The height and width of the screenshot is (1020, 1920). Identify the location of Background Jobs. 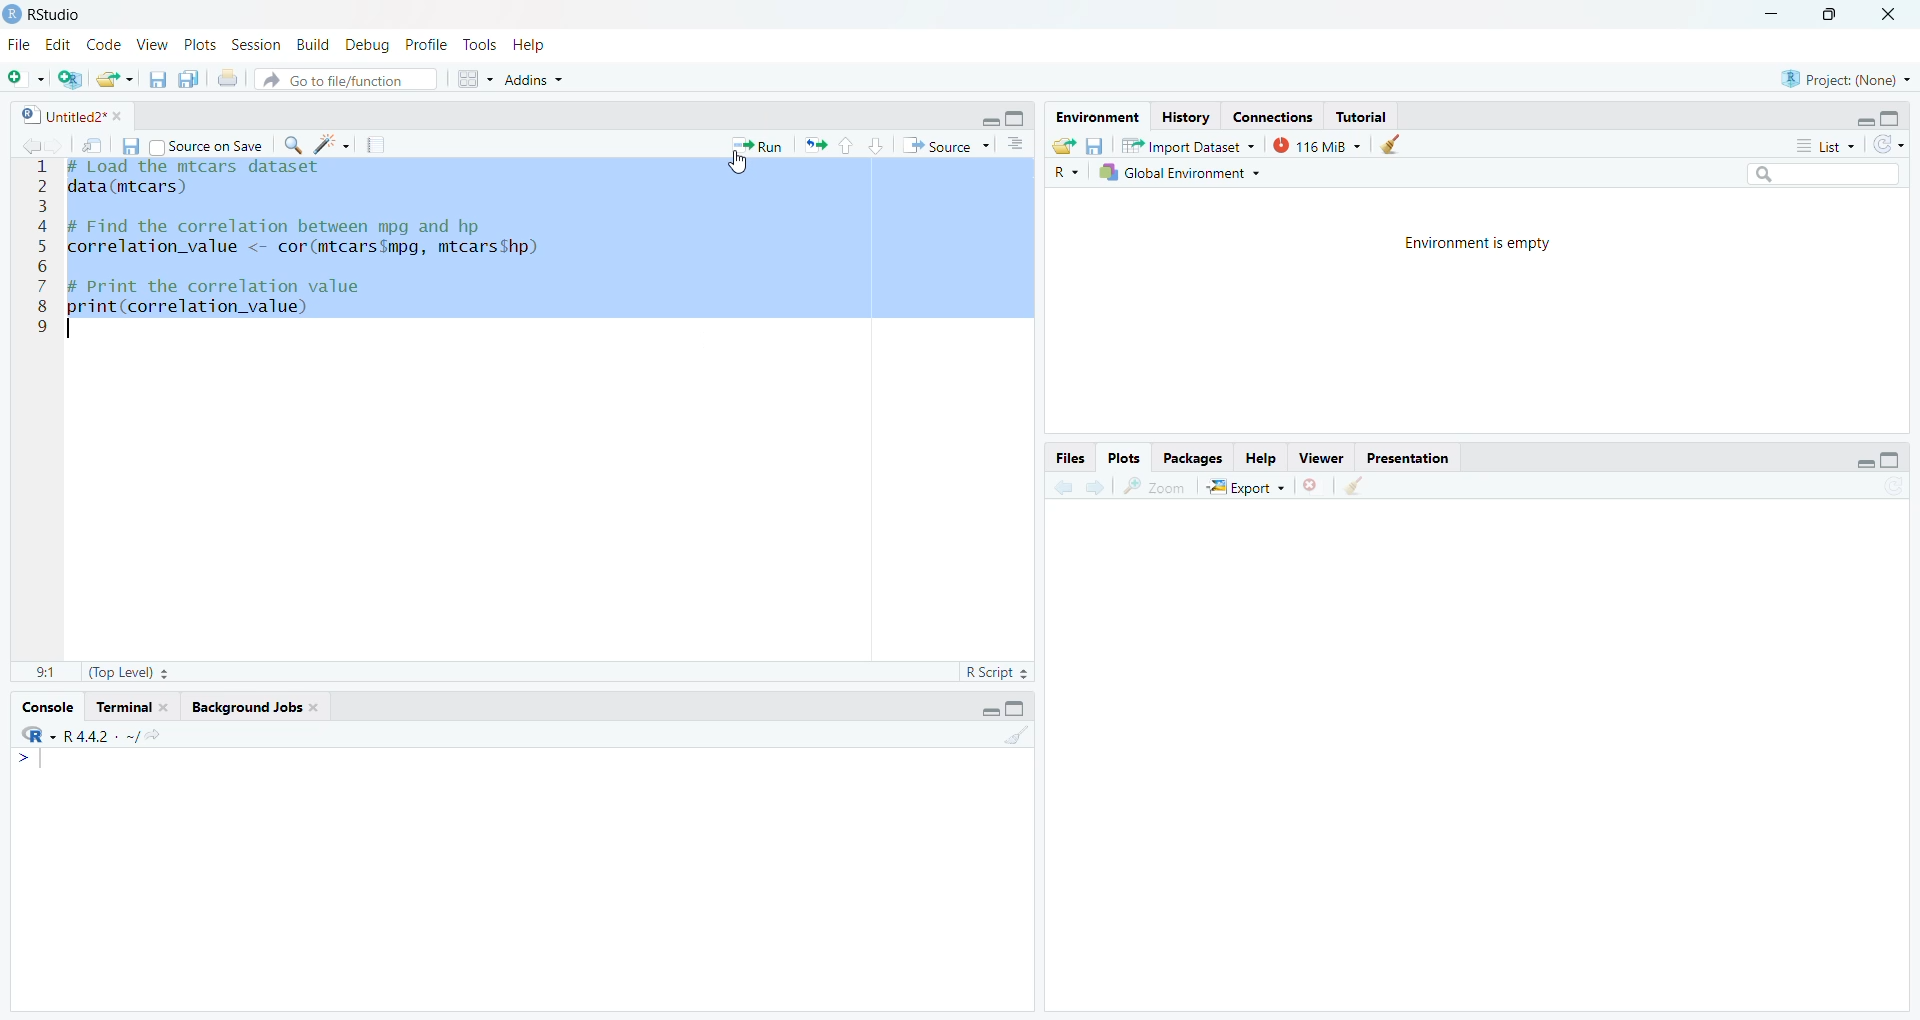
(252, 706).